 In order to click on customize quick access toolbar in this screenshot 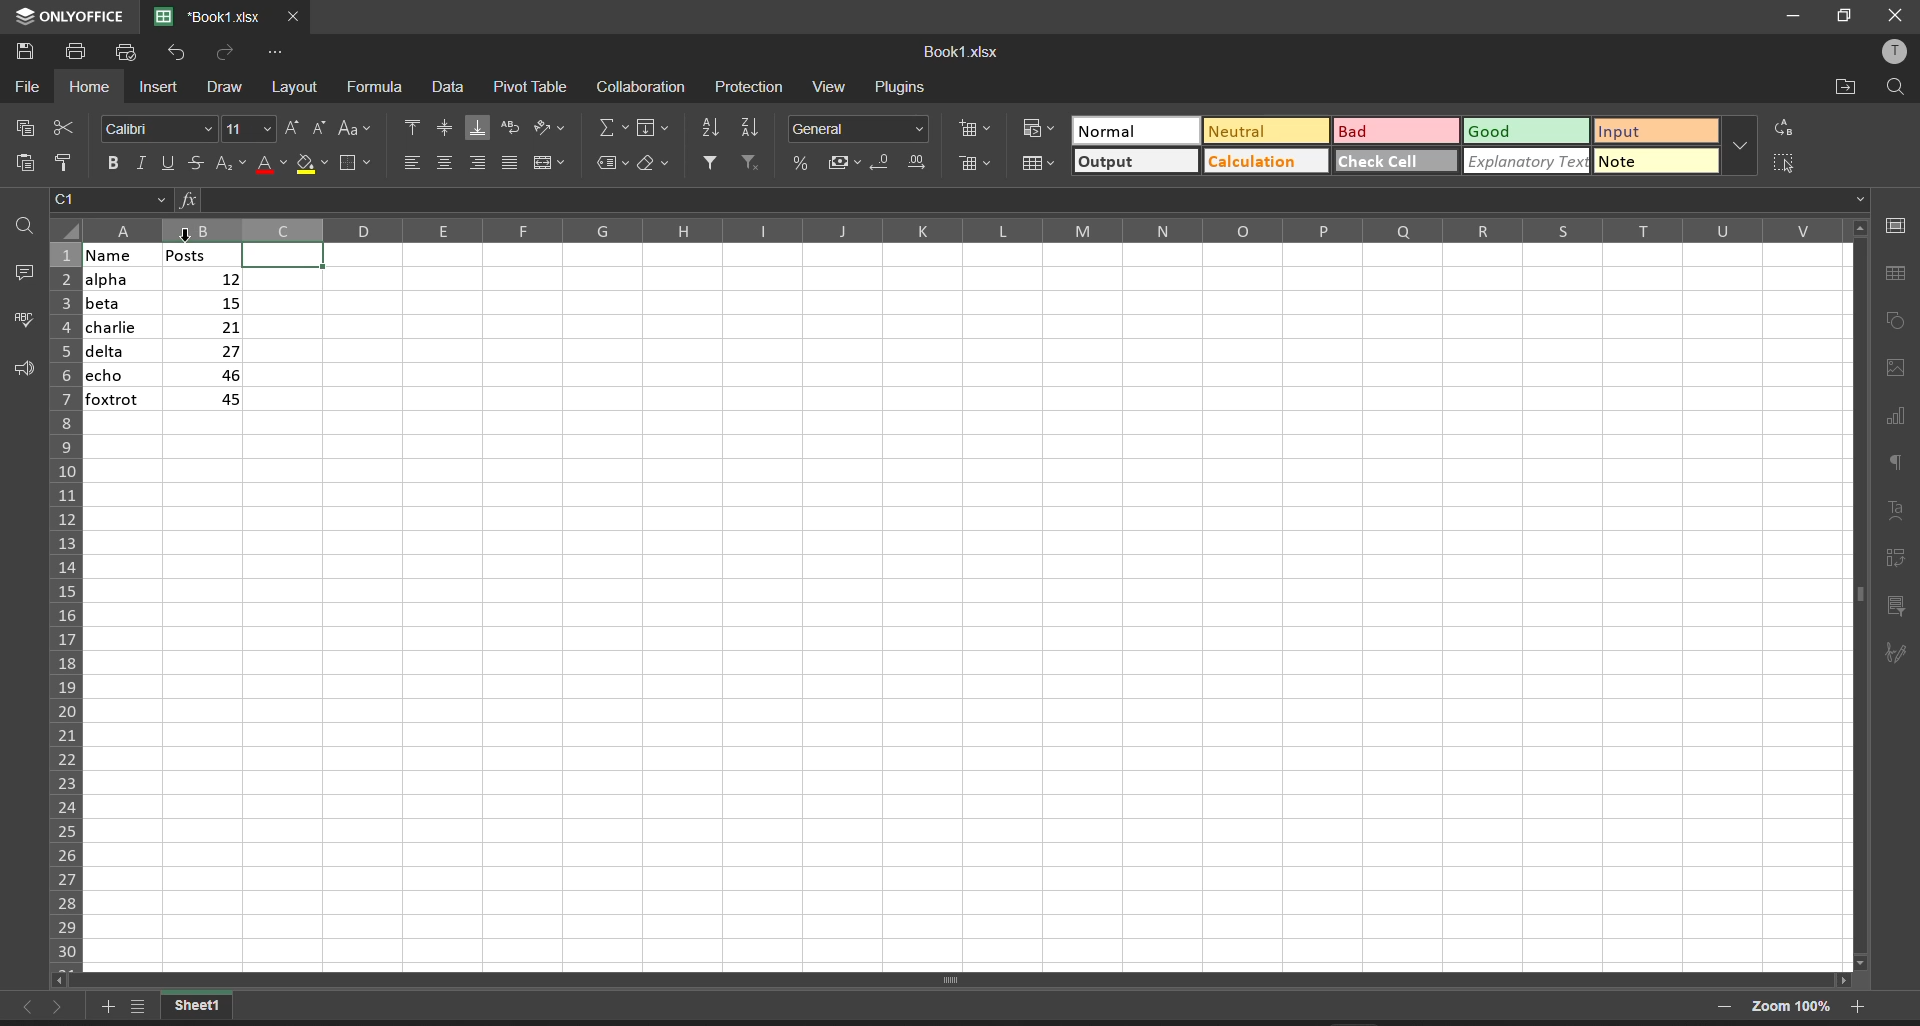, I will do `click(277, 51)`.